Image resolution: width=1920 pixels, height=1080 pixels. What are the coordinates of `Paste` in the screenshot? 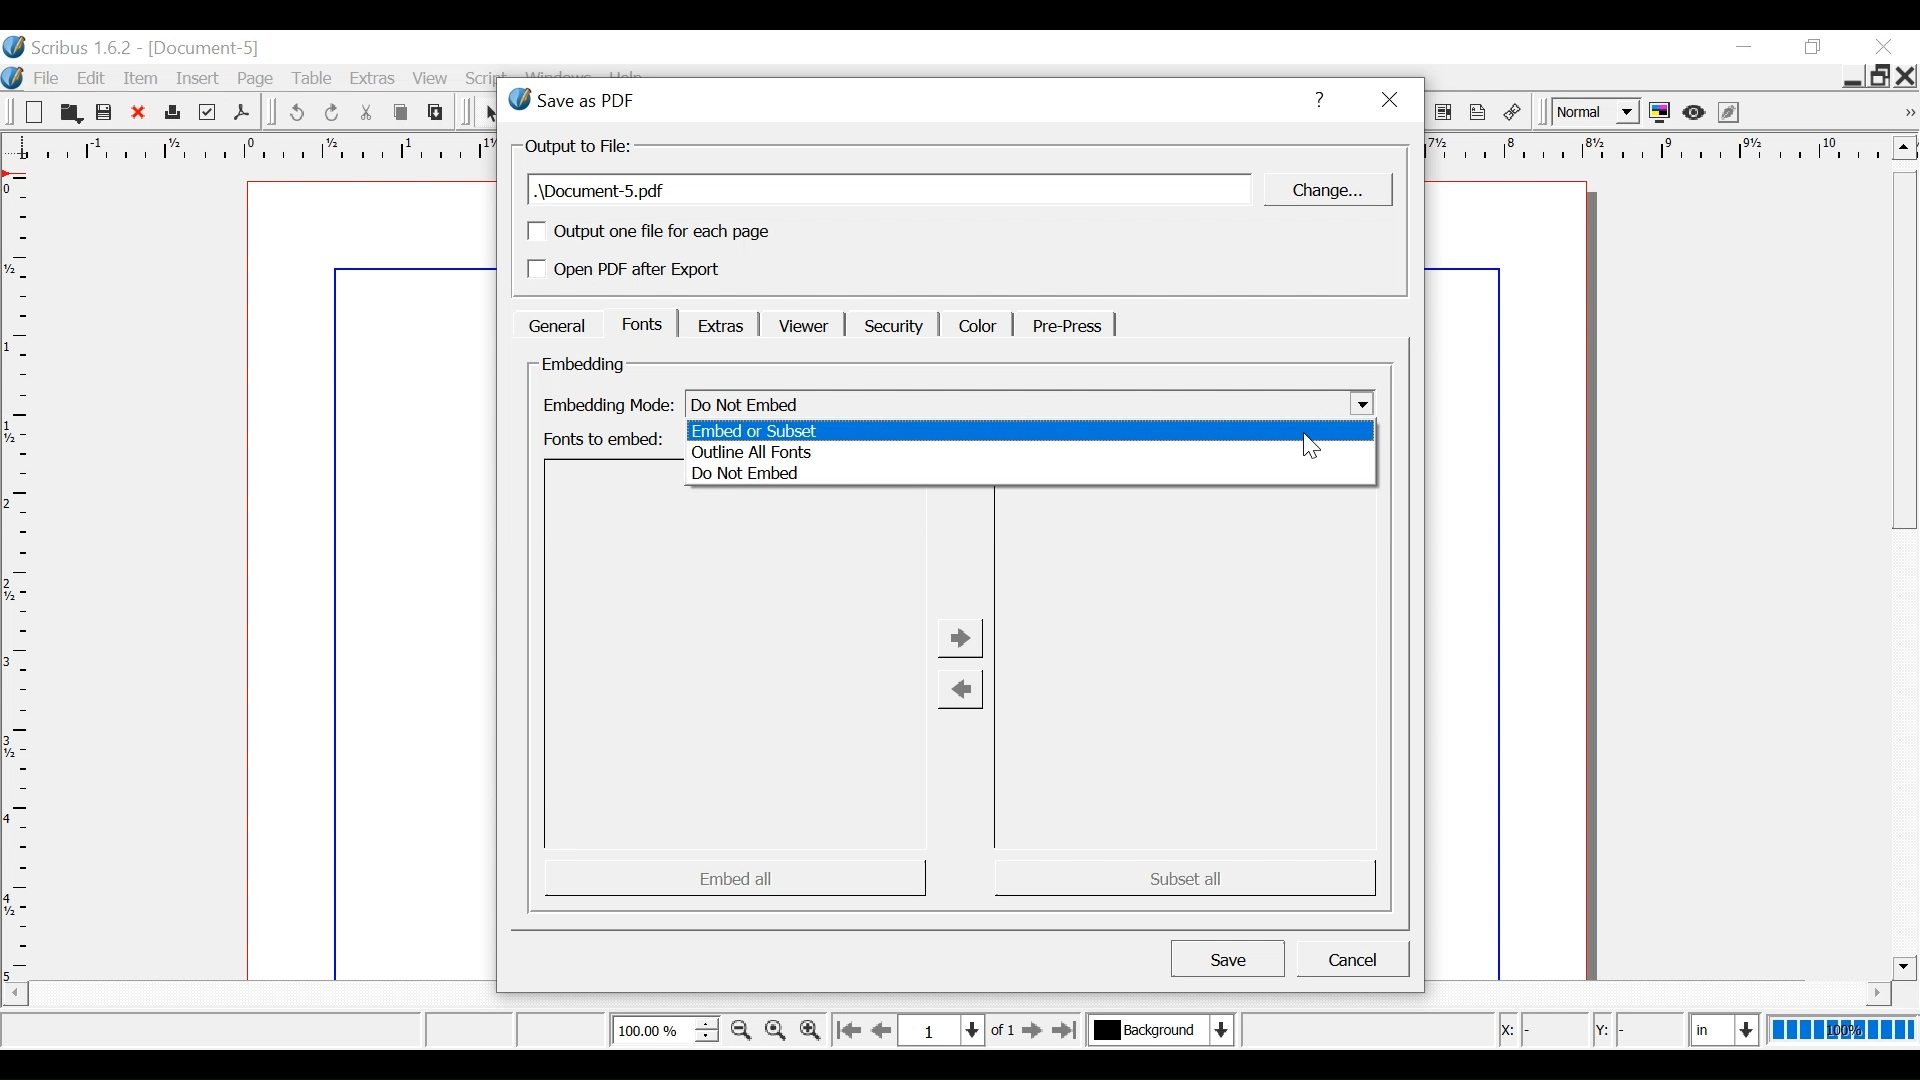 It's located at (436, 112).